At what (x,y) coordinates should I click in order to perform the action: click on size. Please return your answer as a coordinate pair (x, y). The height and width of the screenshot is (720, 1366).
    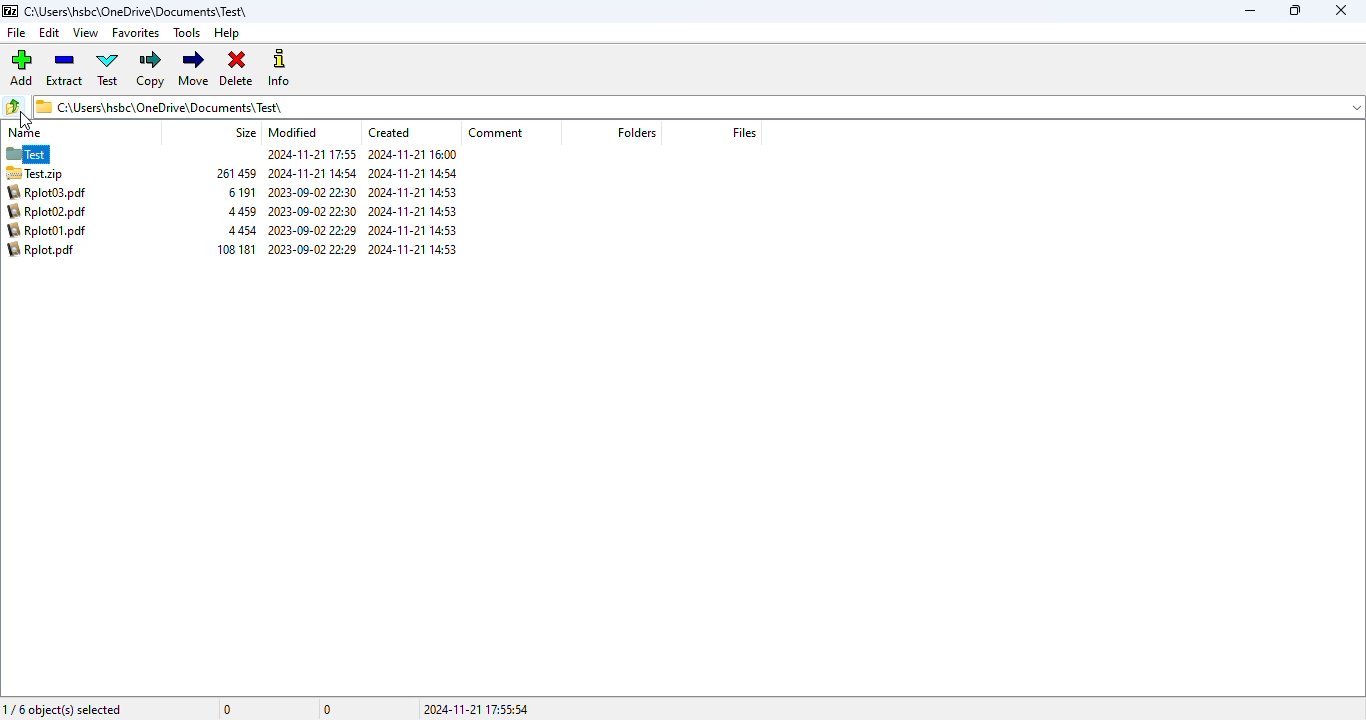
    Looking at the image, I should click on (244, 132).